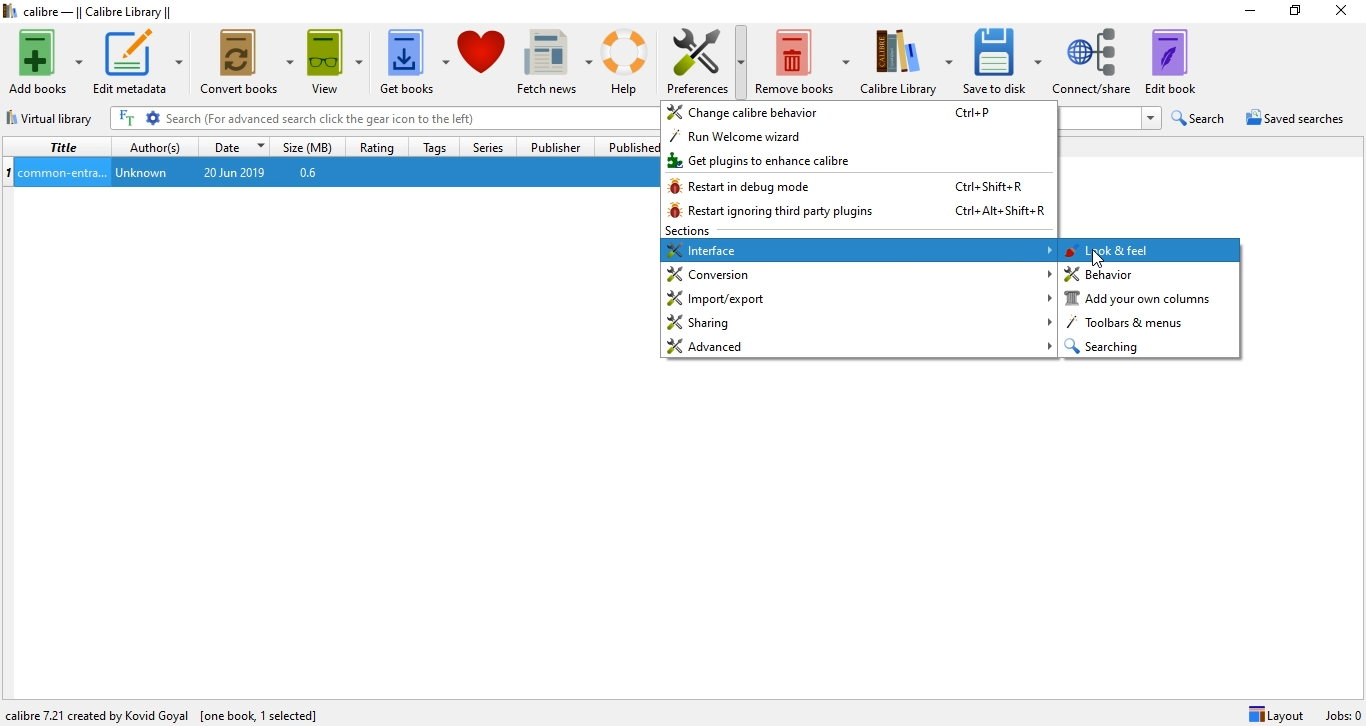  Describe the element at coordinates (129, 118) in the screenshot. I see `full text search` at that location.